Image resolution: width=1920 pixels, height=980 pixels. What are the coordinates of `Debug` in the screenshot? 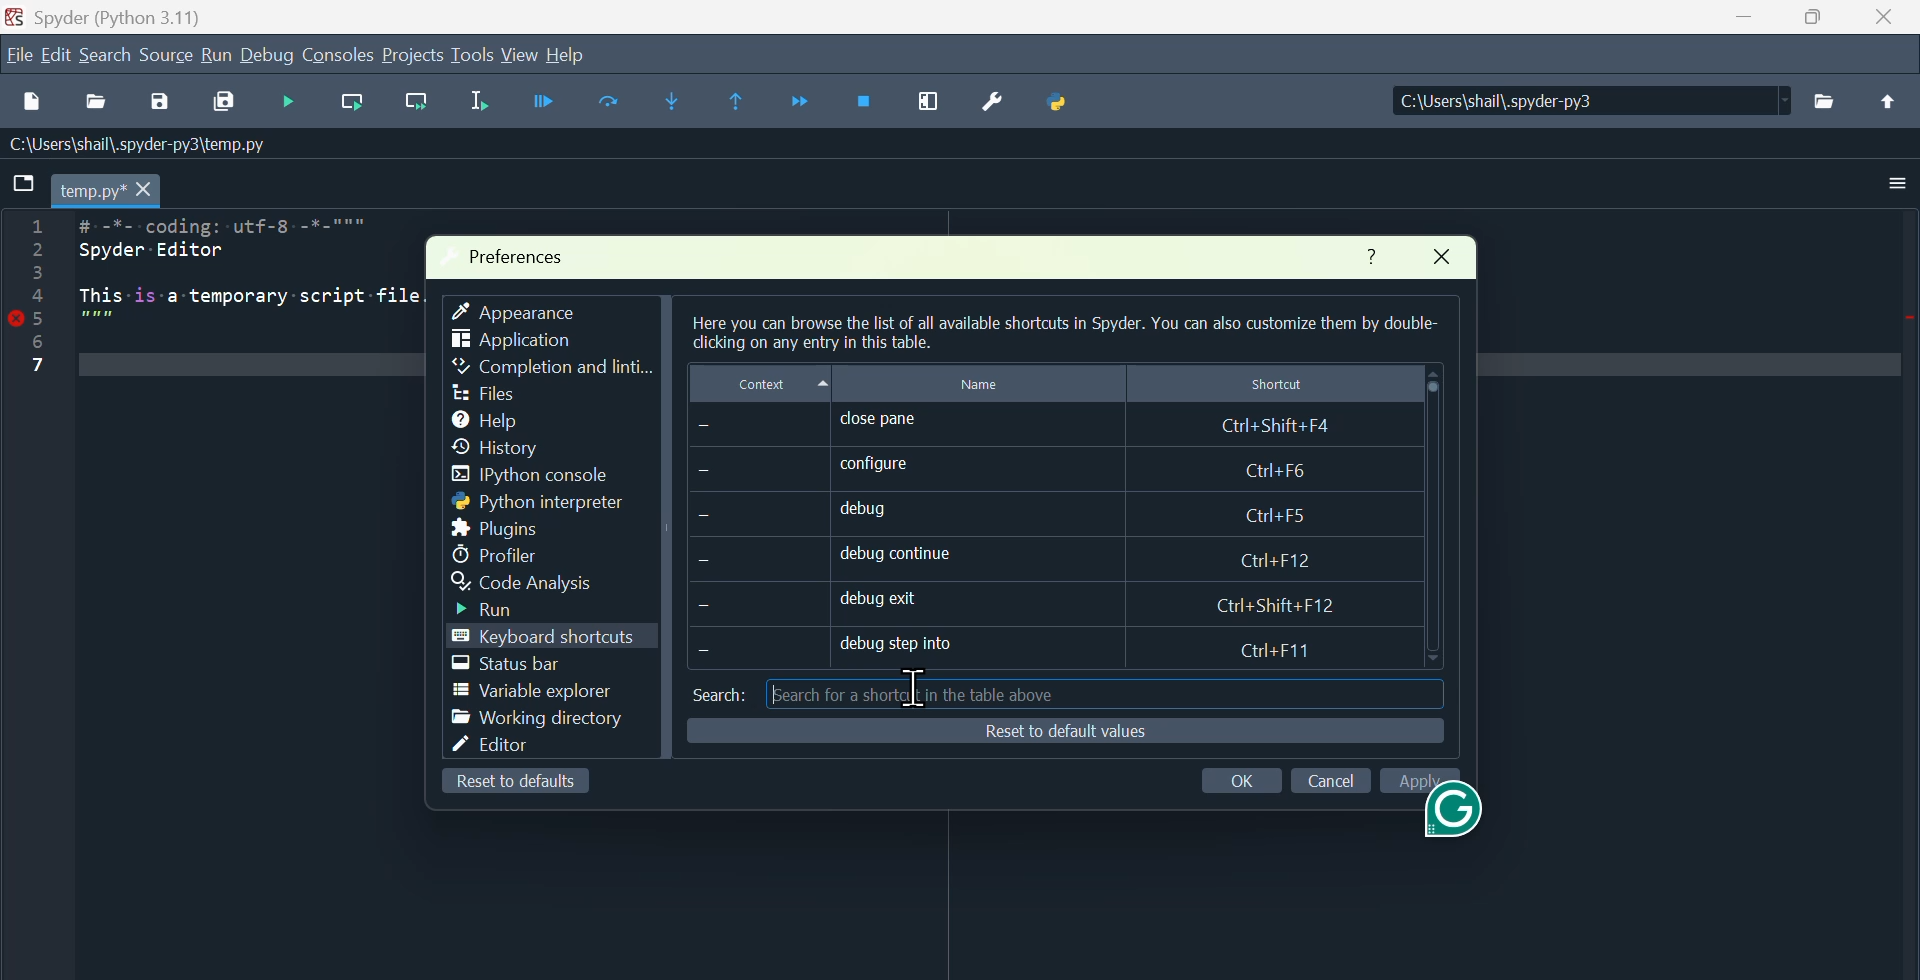 It's located at (547, 102).